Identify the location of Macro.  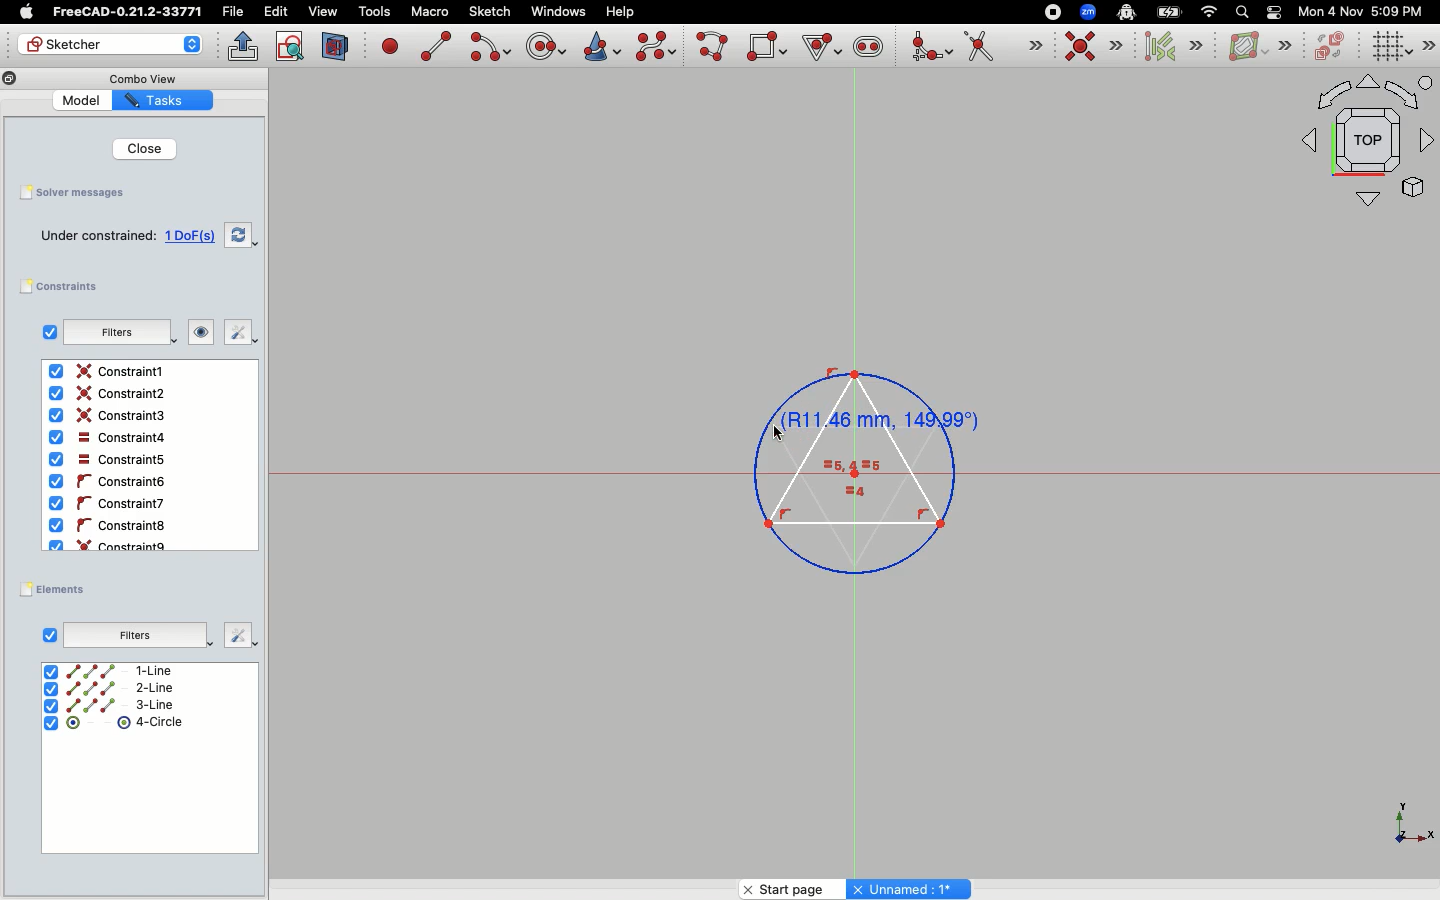
(428, 12).